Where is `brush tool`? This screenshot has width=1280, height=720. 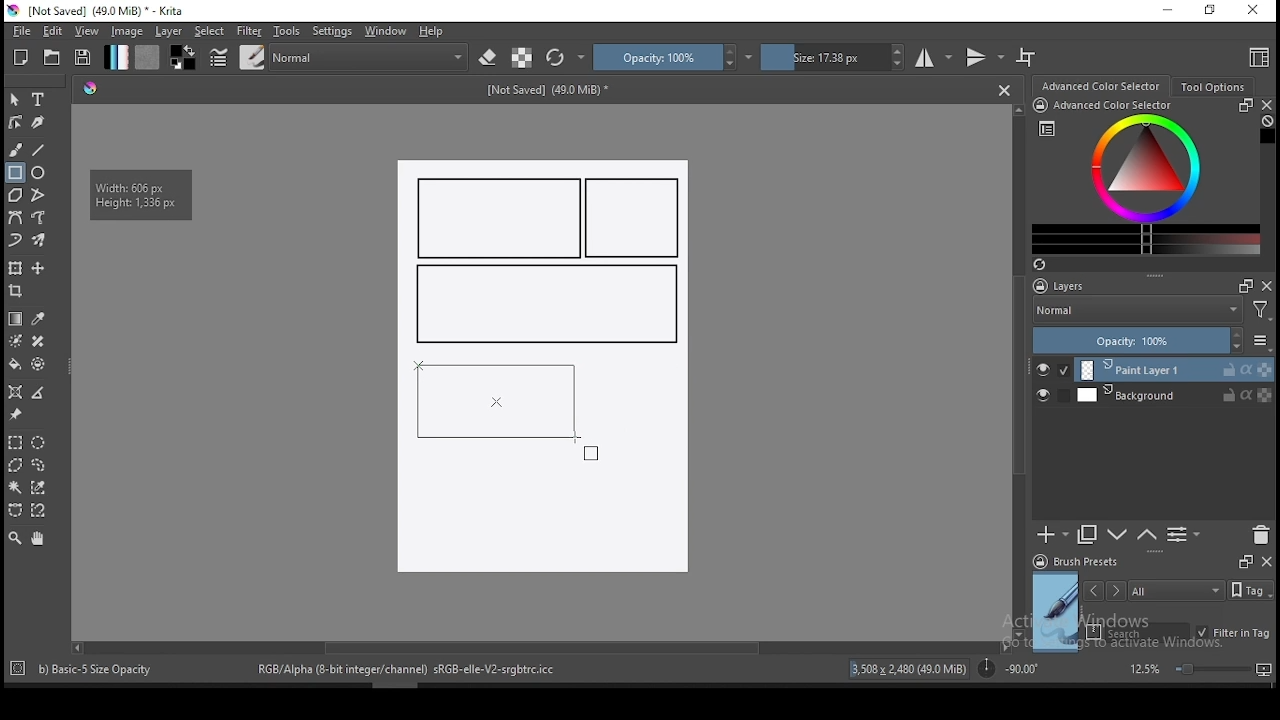
brush tool is located at coordinates (17, 149).